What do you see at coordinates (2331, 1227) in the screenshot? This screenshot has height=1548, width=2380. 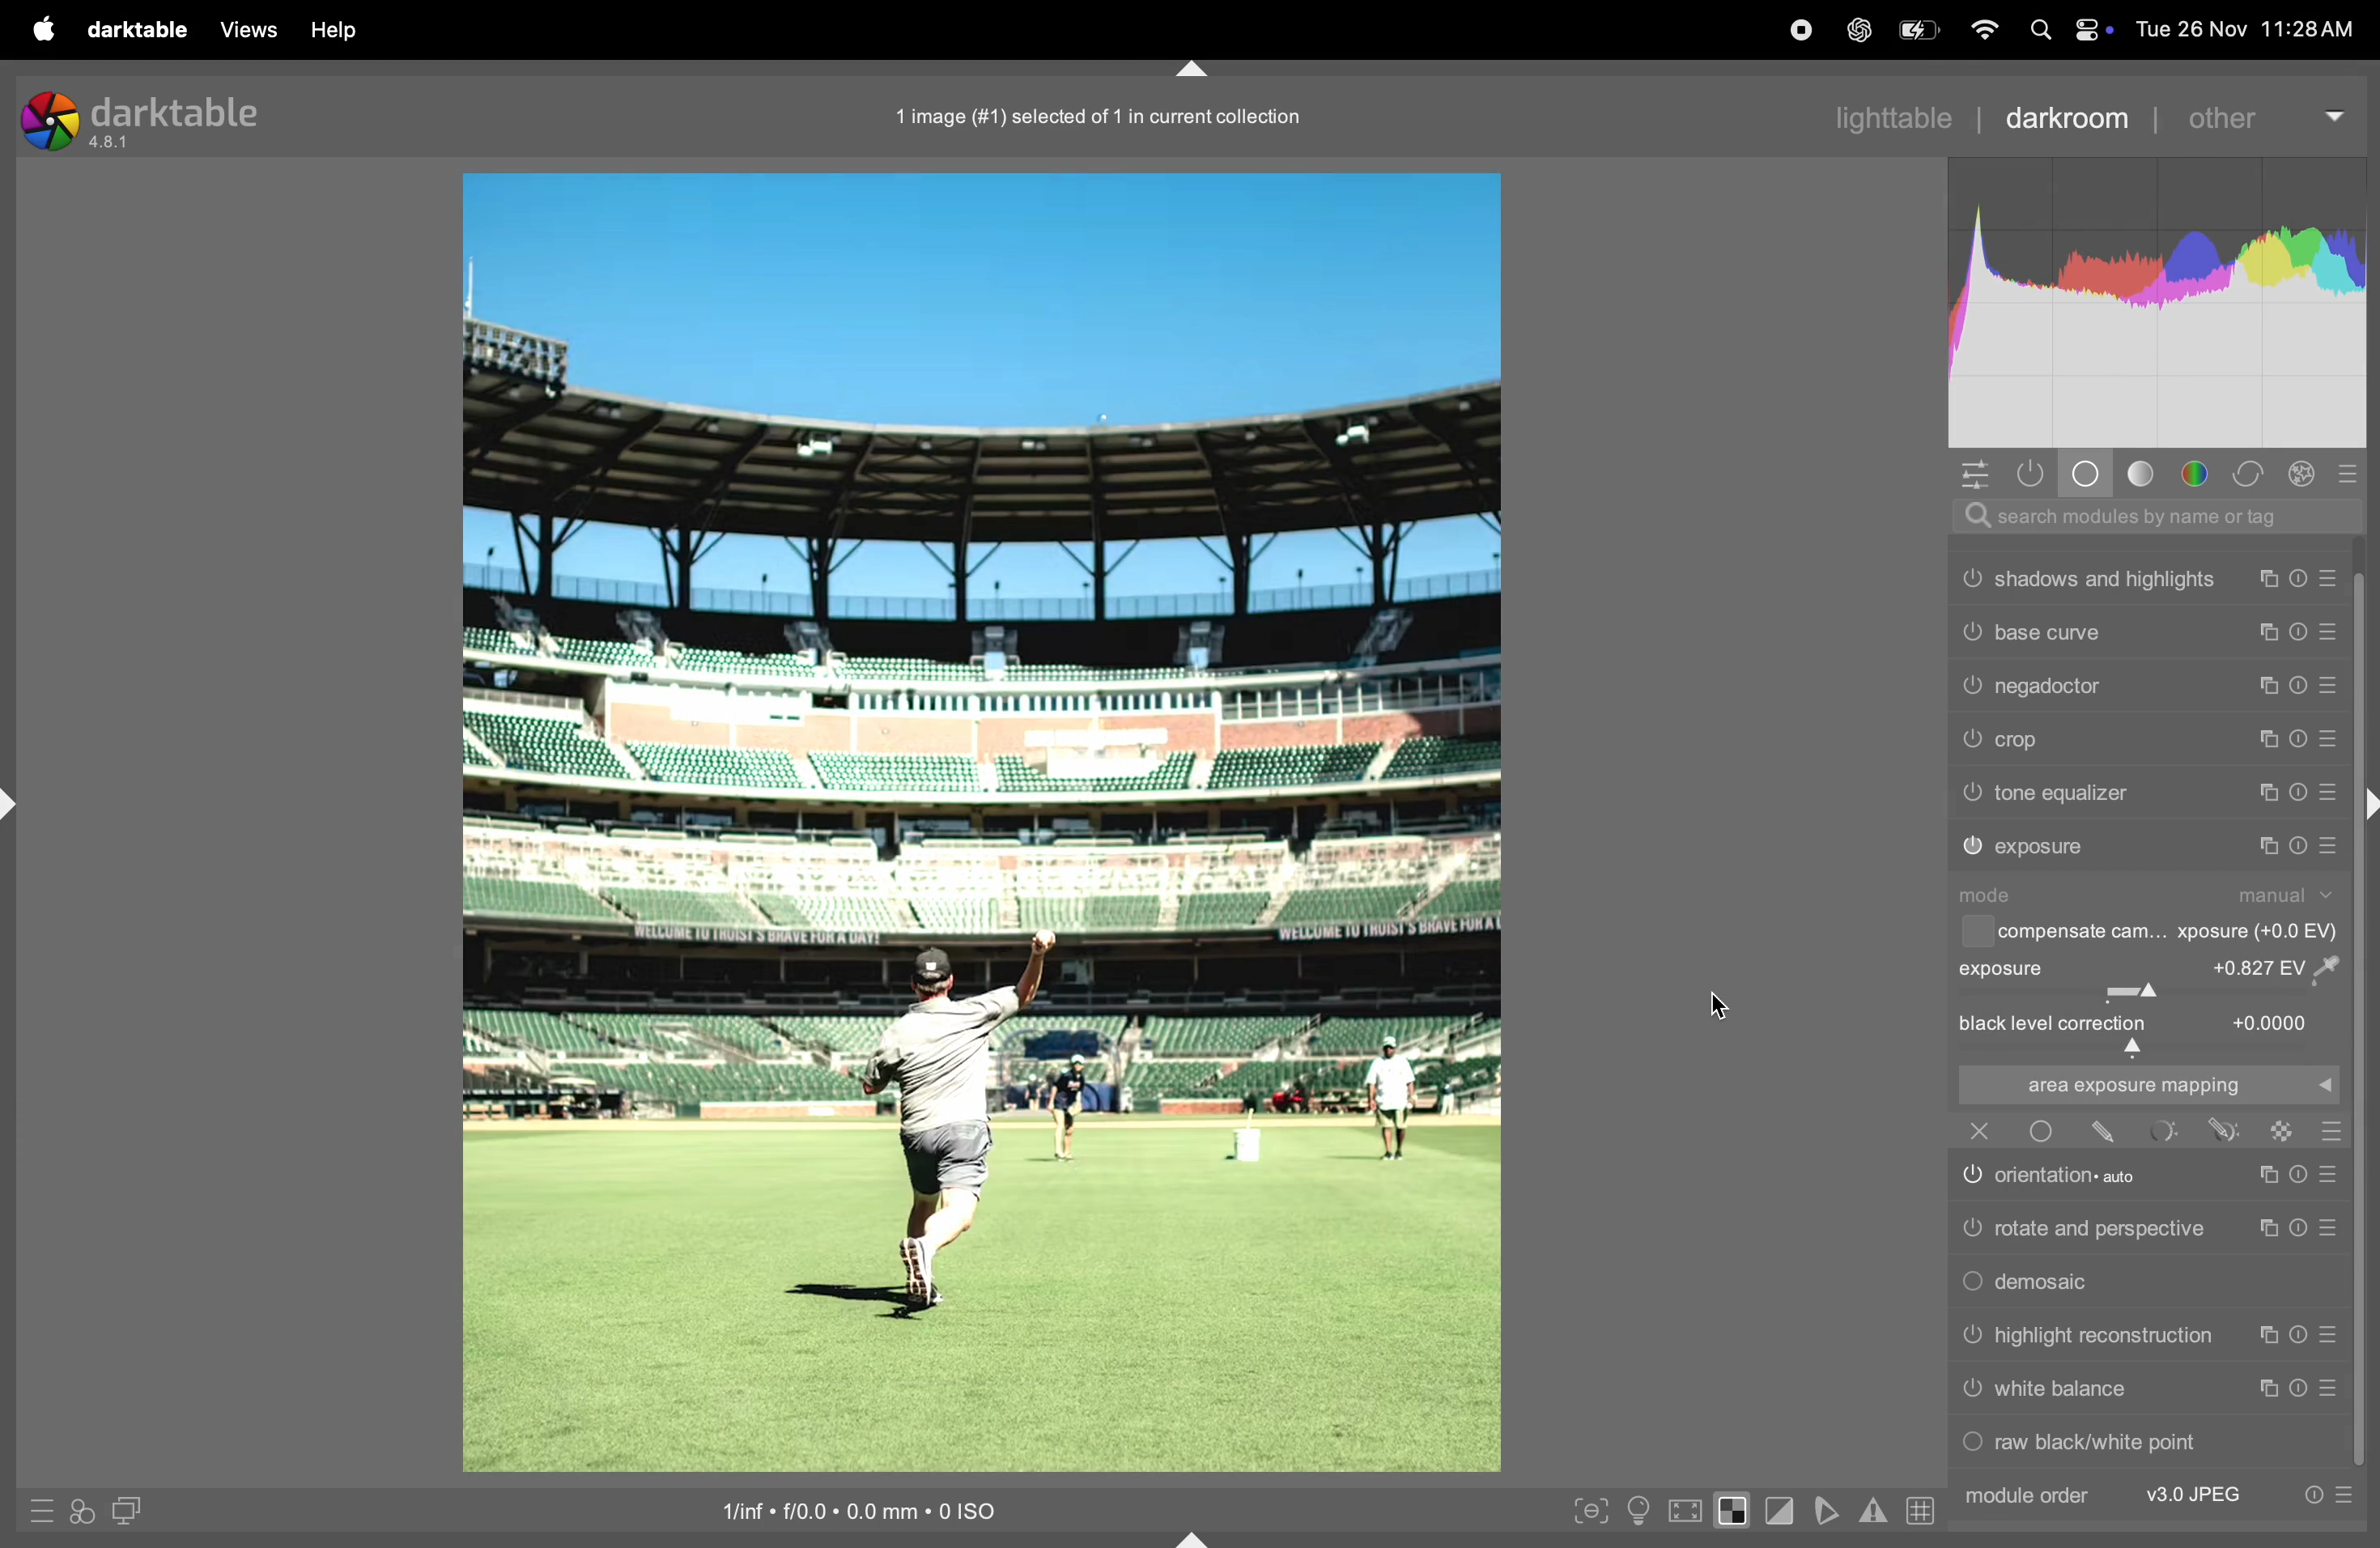 I see `Preset` at bounding box center [2331, 1227].